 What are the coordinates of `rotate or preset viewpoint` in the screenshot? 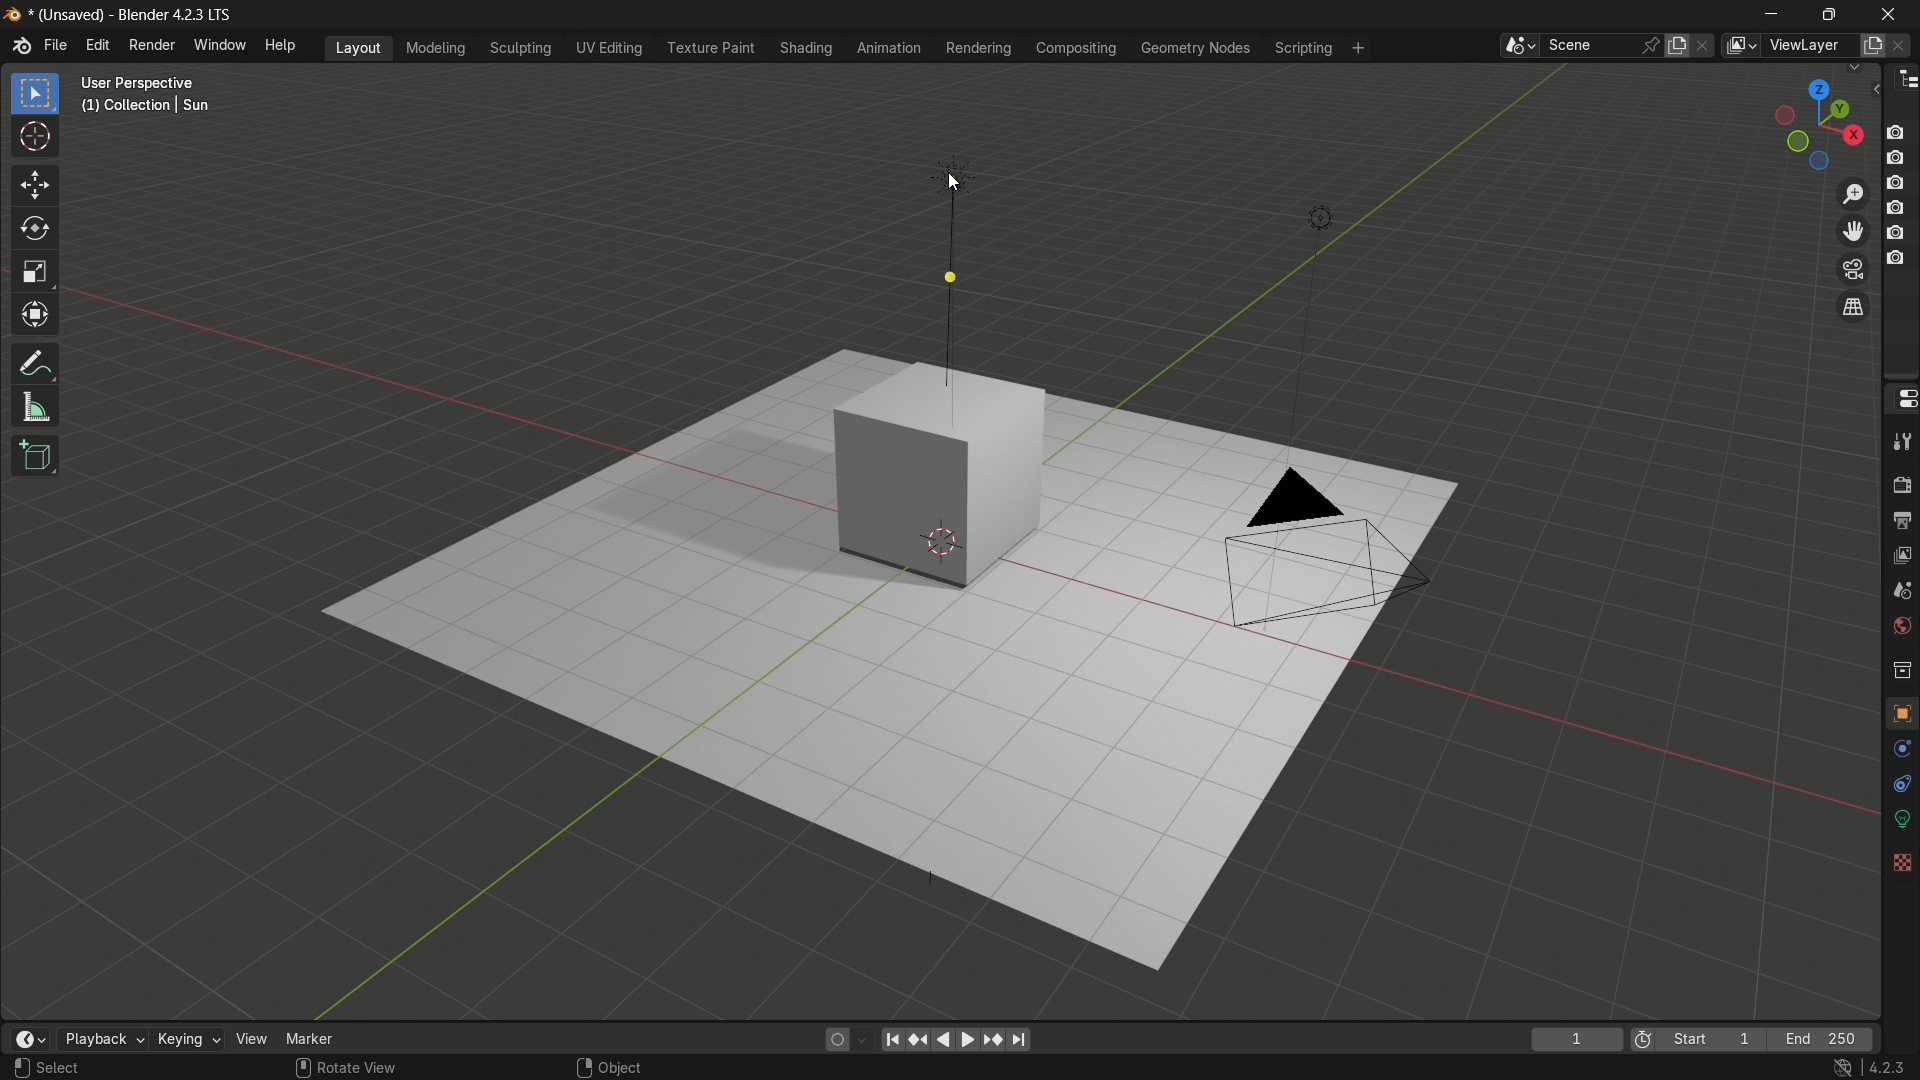 It's located at (1811, 123).